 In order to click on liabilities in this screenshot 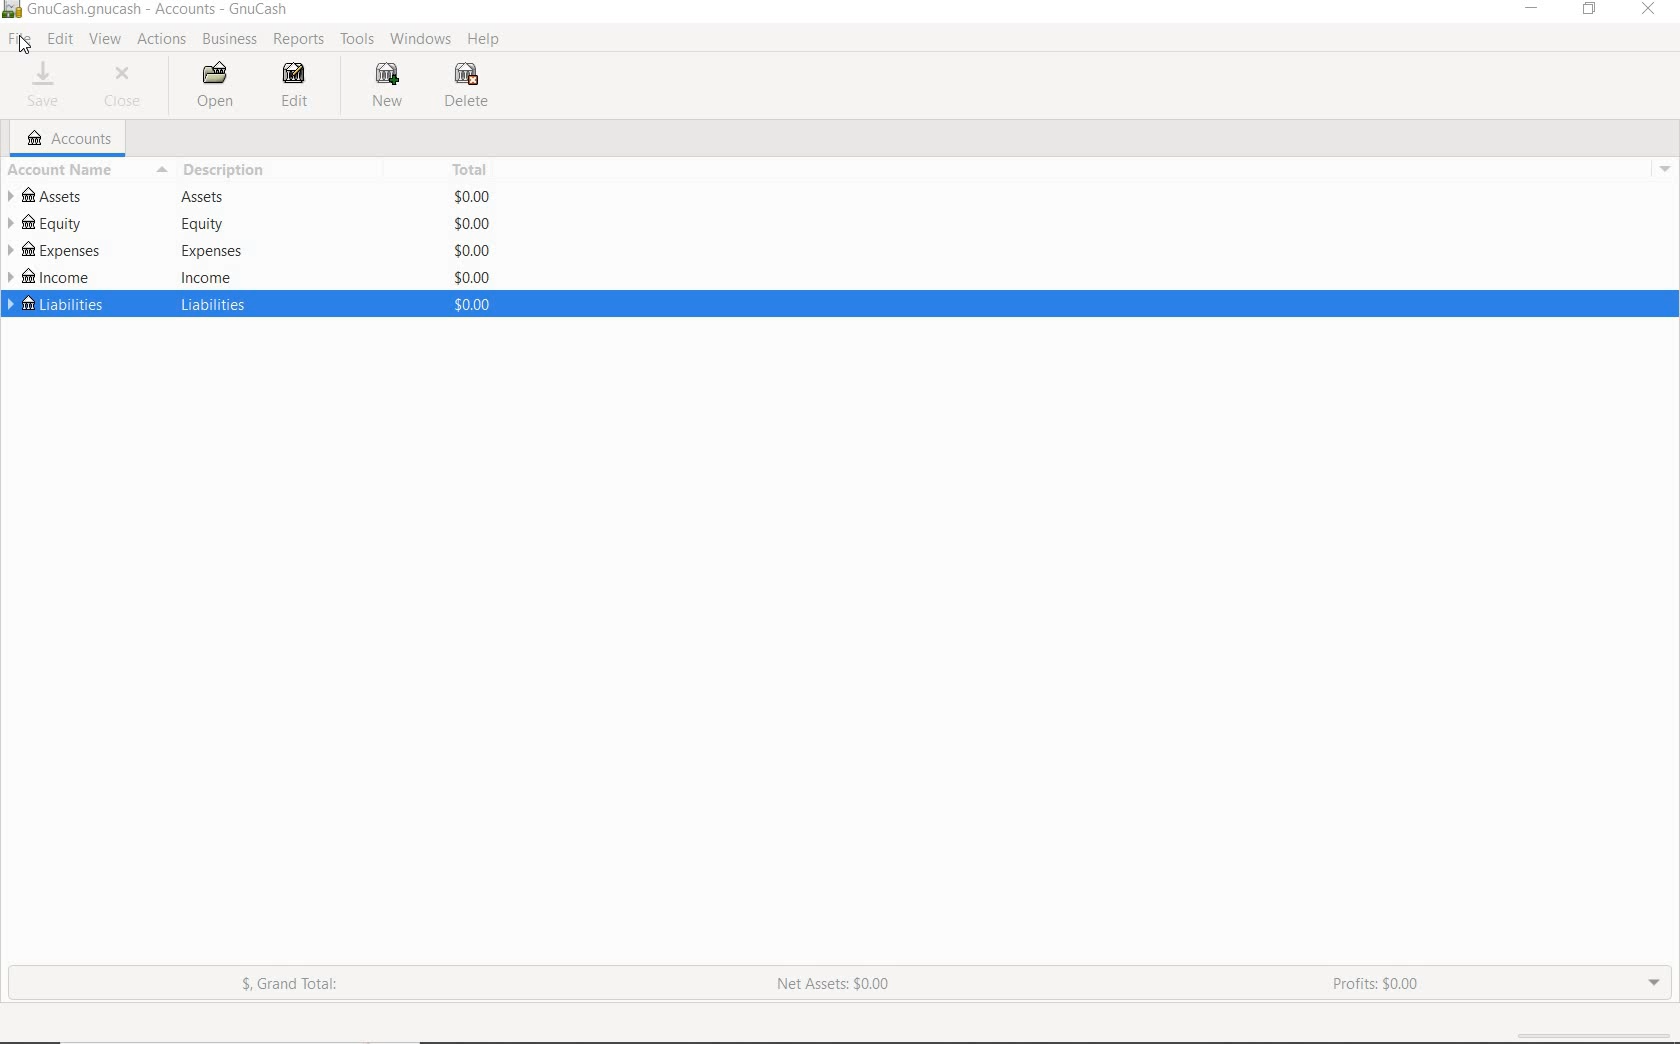, I will do `click(217, 303)`.